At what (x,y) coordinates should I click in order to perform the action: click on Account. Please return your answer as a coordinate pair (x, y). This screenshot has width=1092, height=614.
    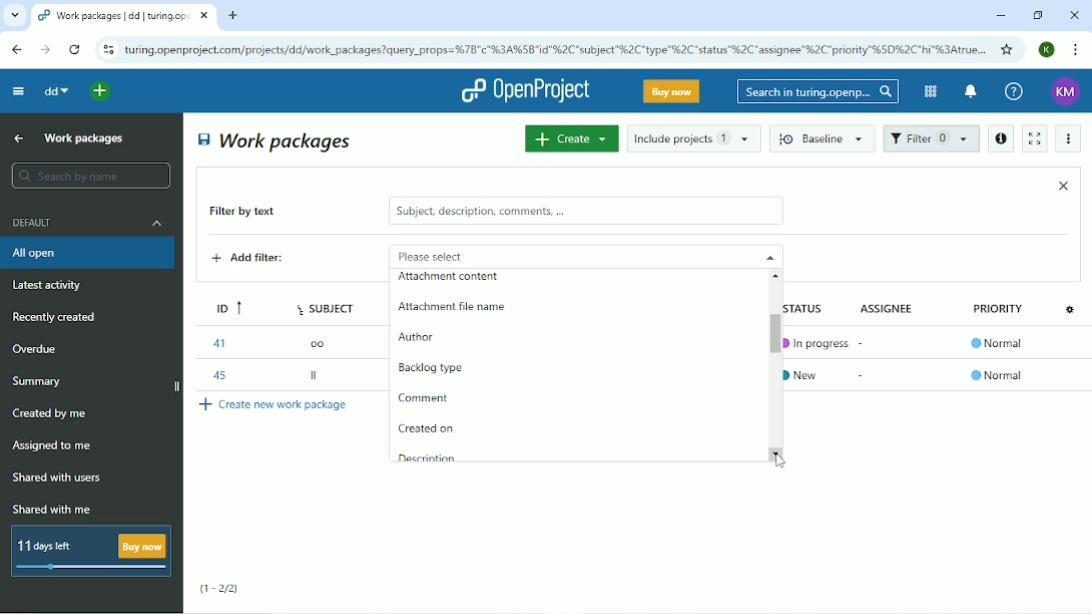
    Looking at the image, I should click on (1066, 92).